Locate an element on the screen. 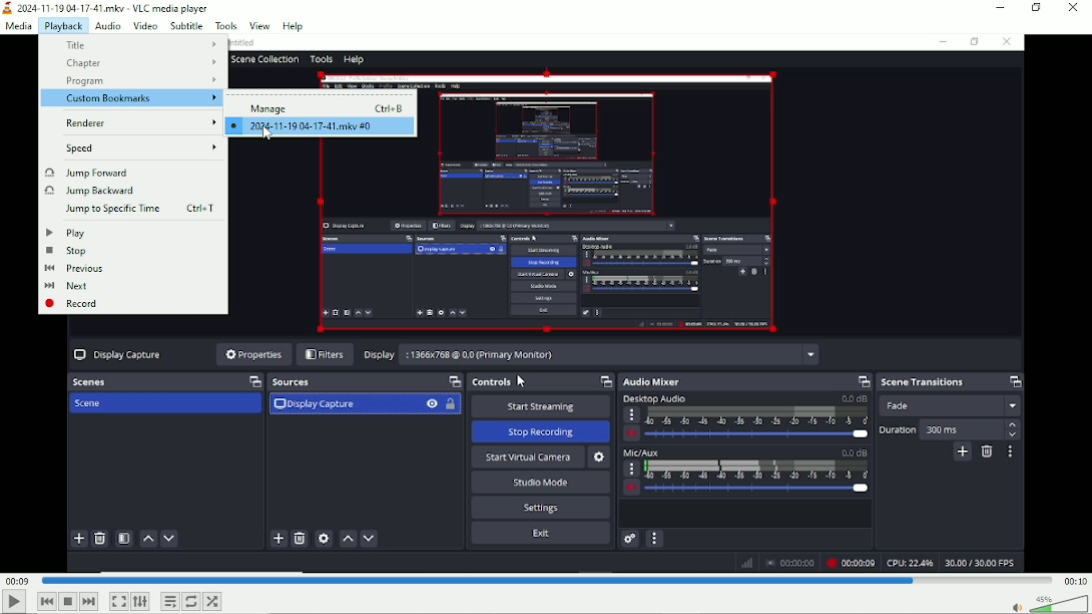  Toggle between loop all, loop one and no loop is located at coordinates (191, 601).